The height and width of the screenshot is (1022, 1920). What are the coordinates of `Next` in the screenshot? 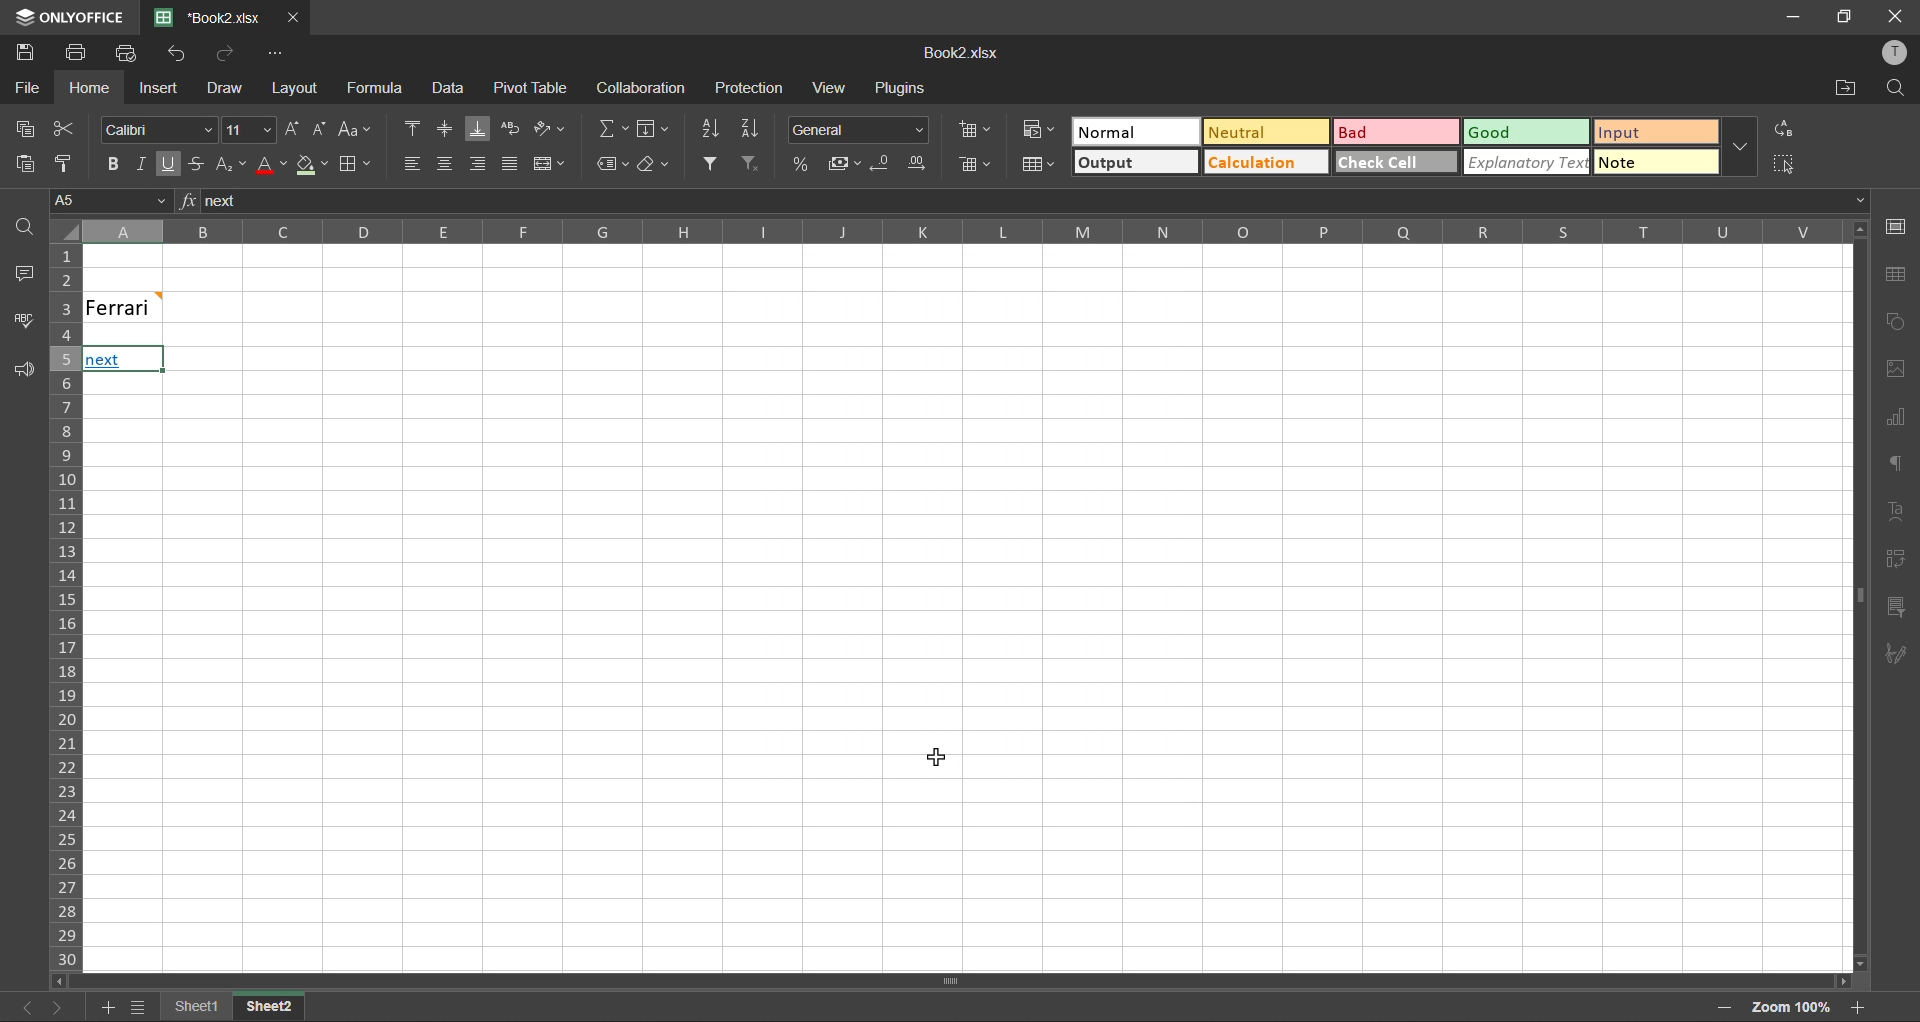 It's located at (102, 361).